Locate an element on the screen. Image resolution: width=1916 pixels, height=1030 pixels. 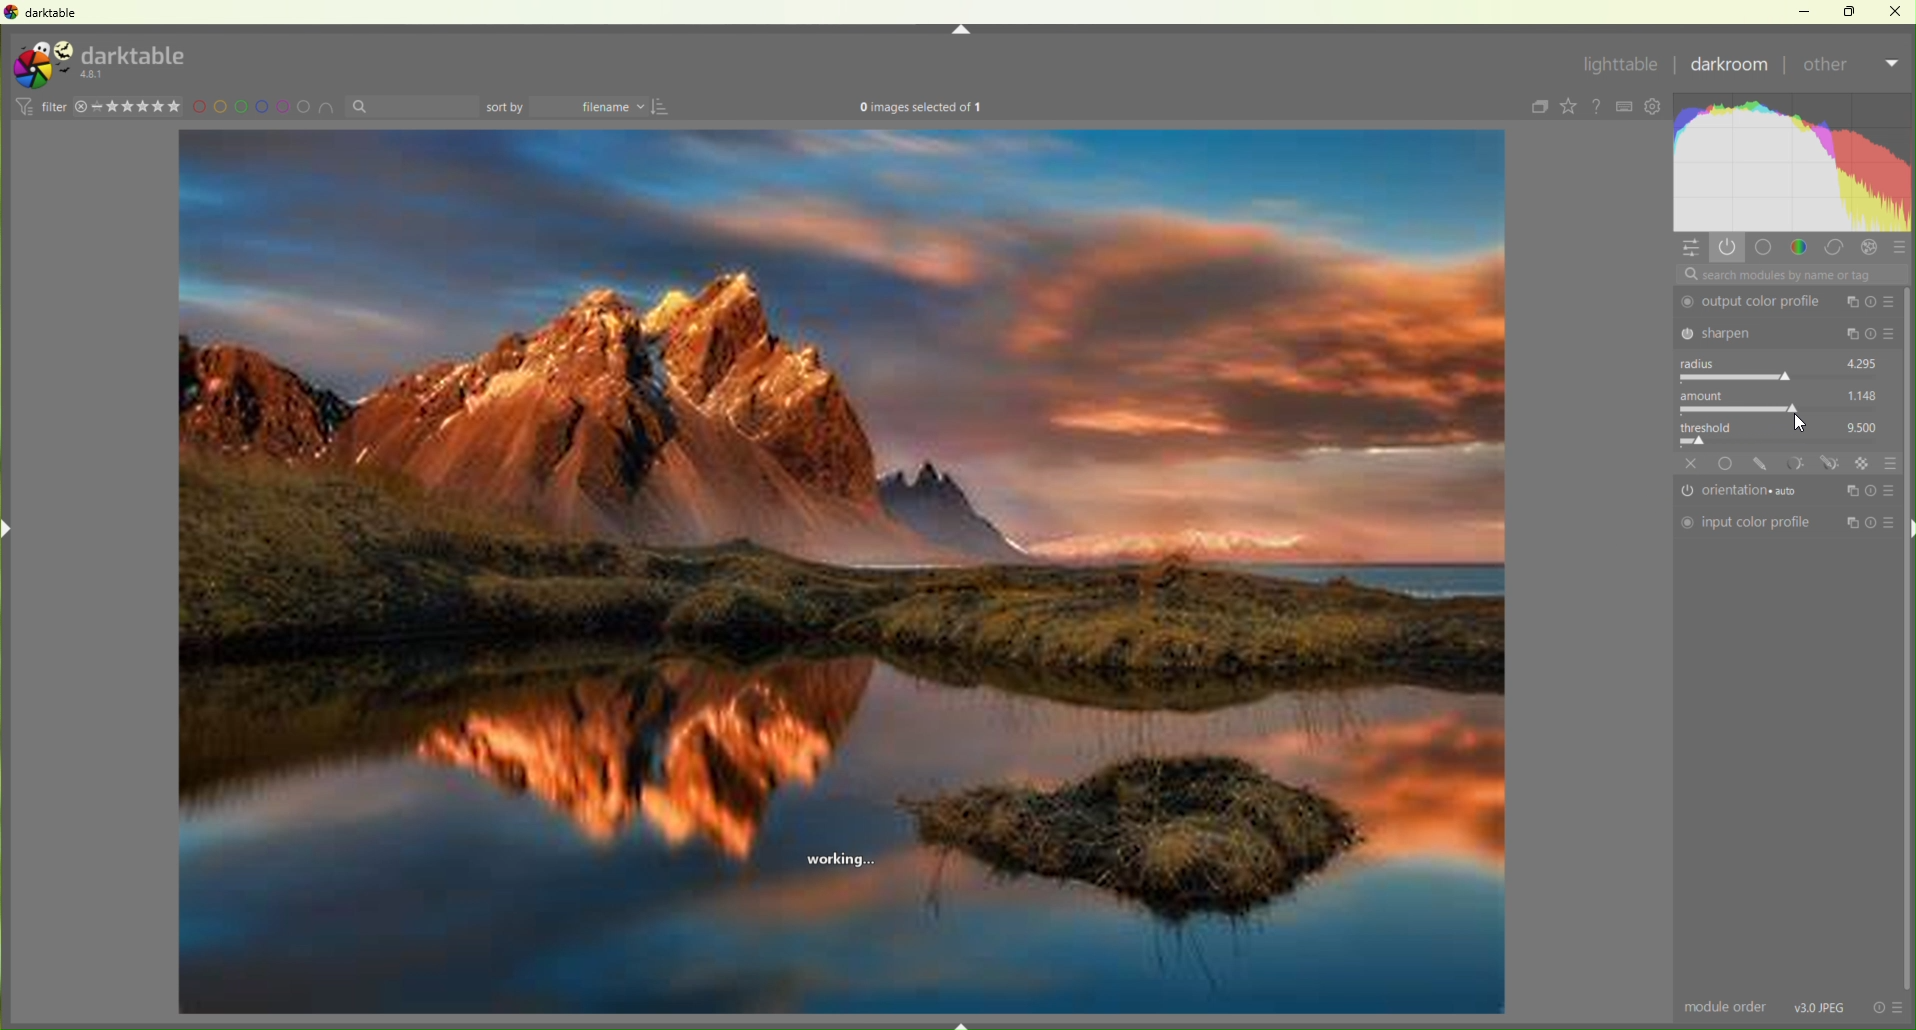
Input color profile is located at coordinates (1746, 523).